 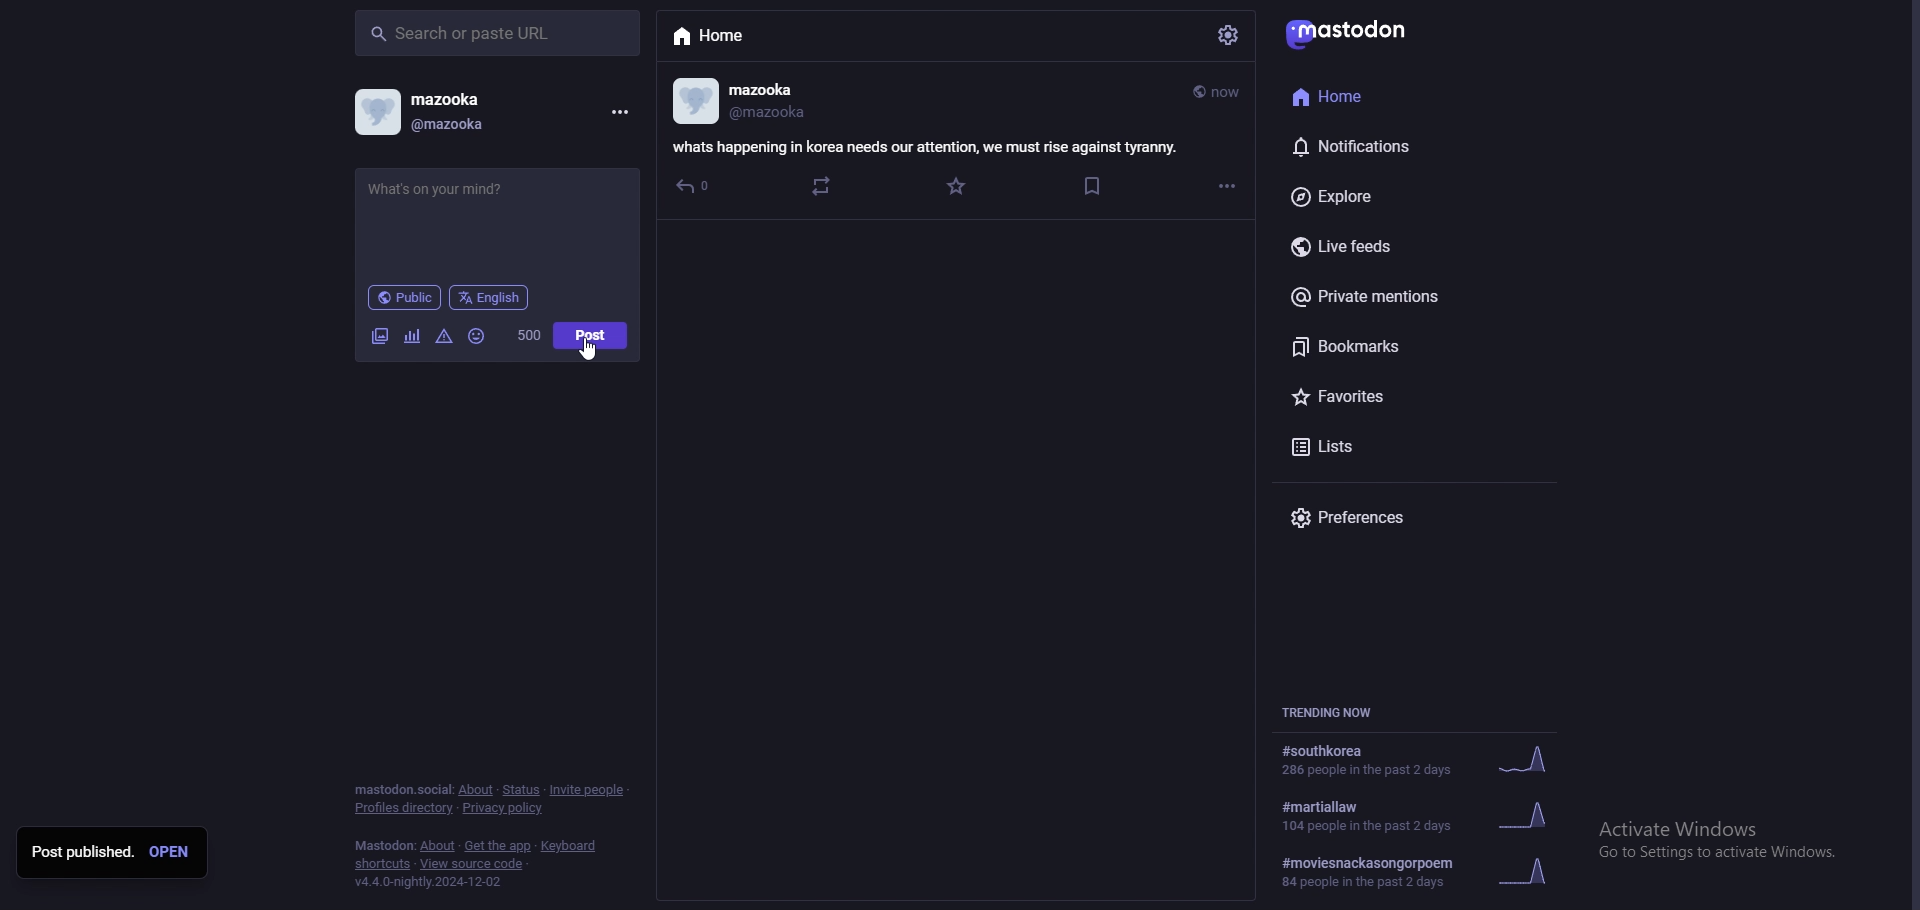 What do you see at coordinates (696, 188) in the screenshot?
I see `reply` at bounding box center [696, 188].